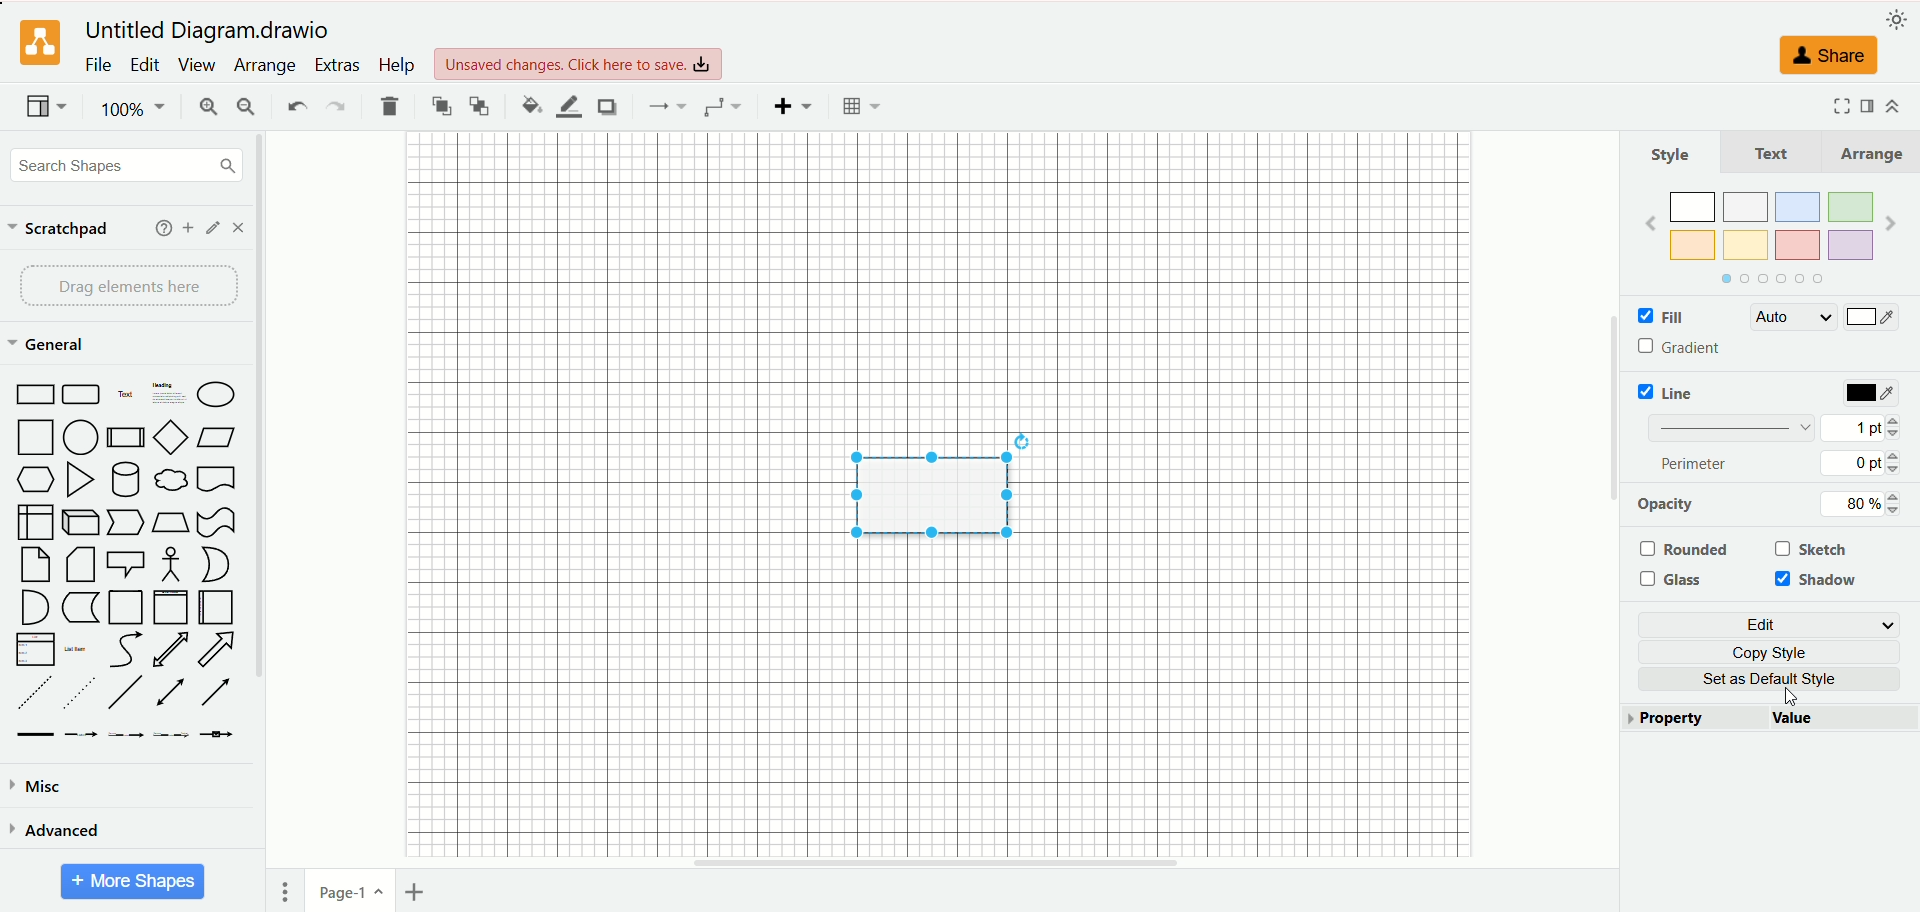  Describe the element at coordinates (1611, 501) in the screenshot. I see `vertical scroll bar` at that location.